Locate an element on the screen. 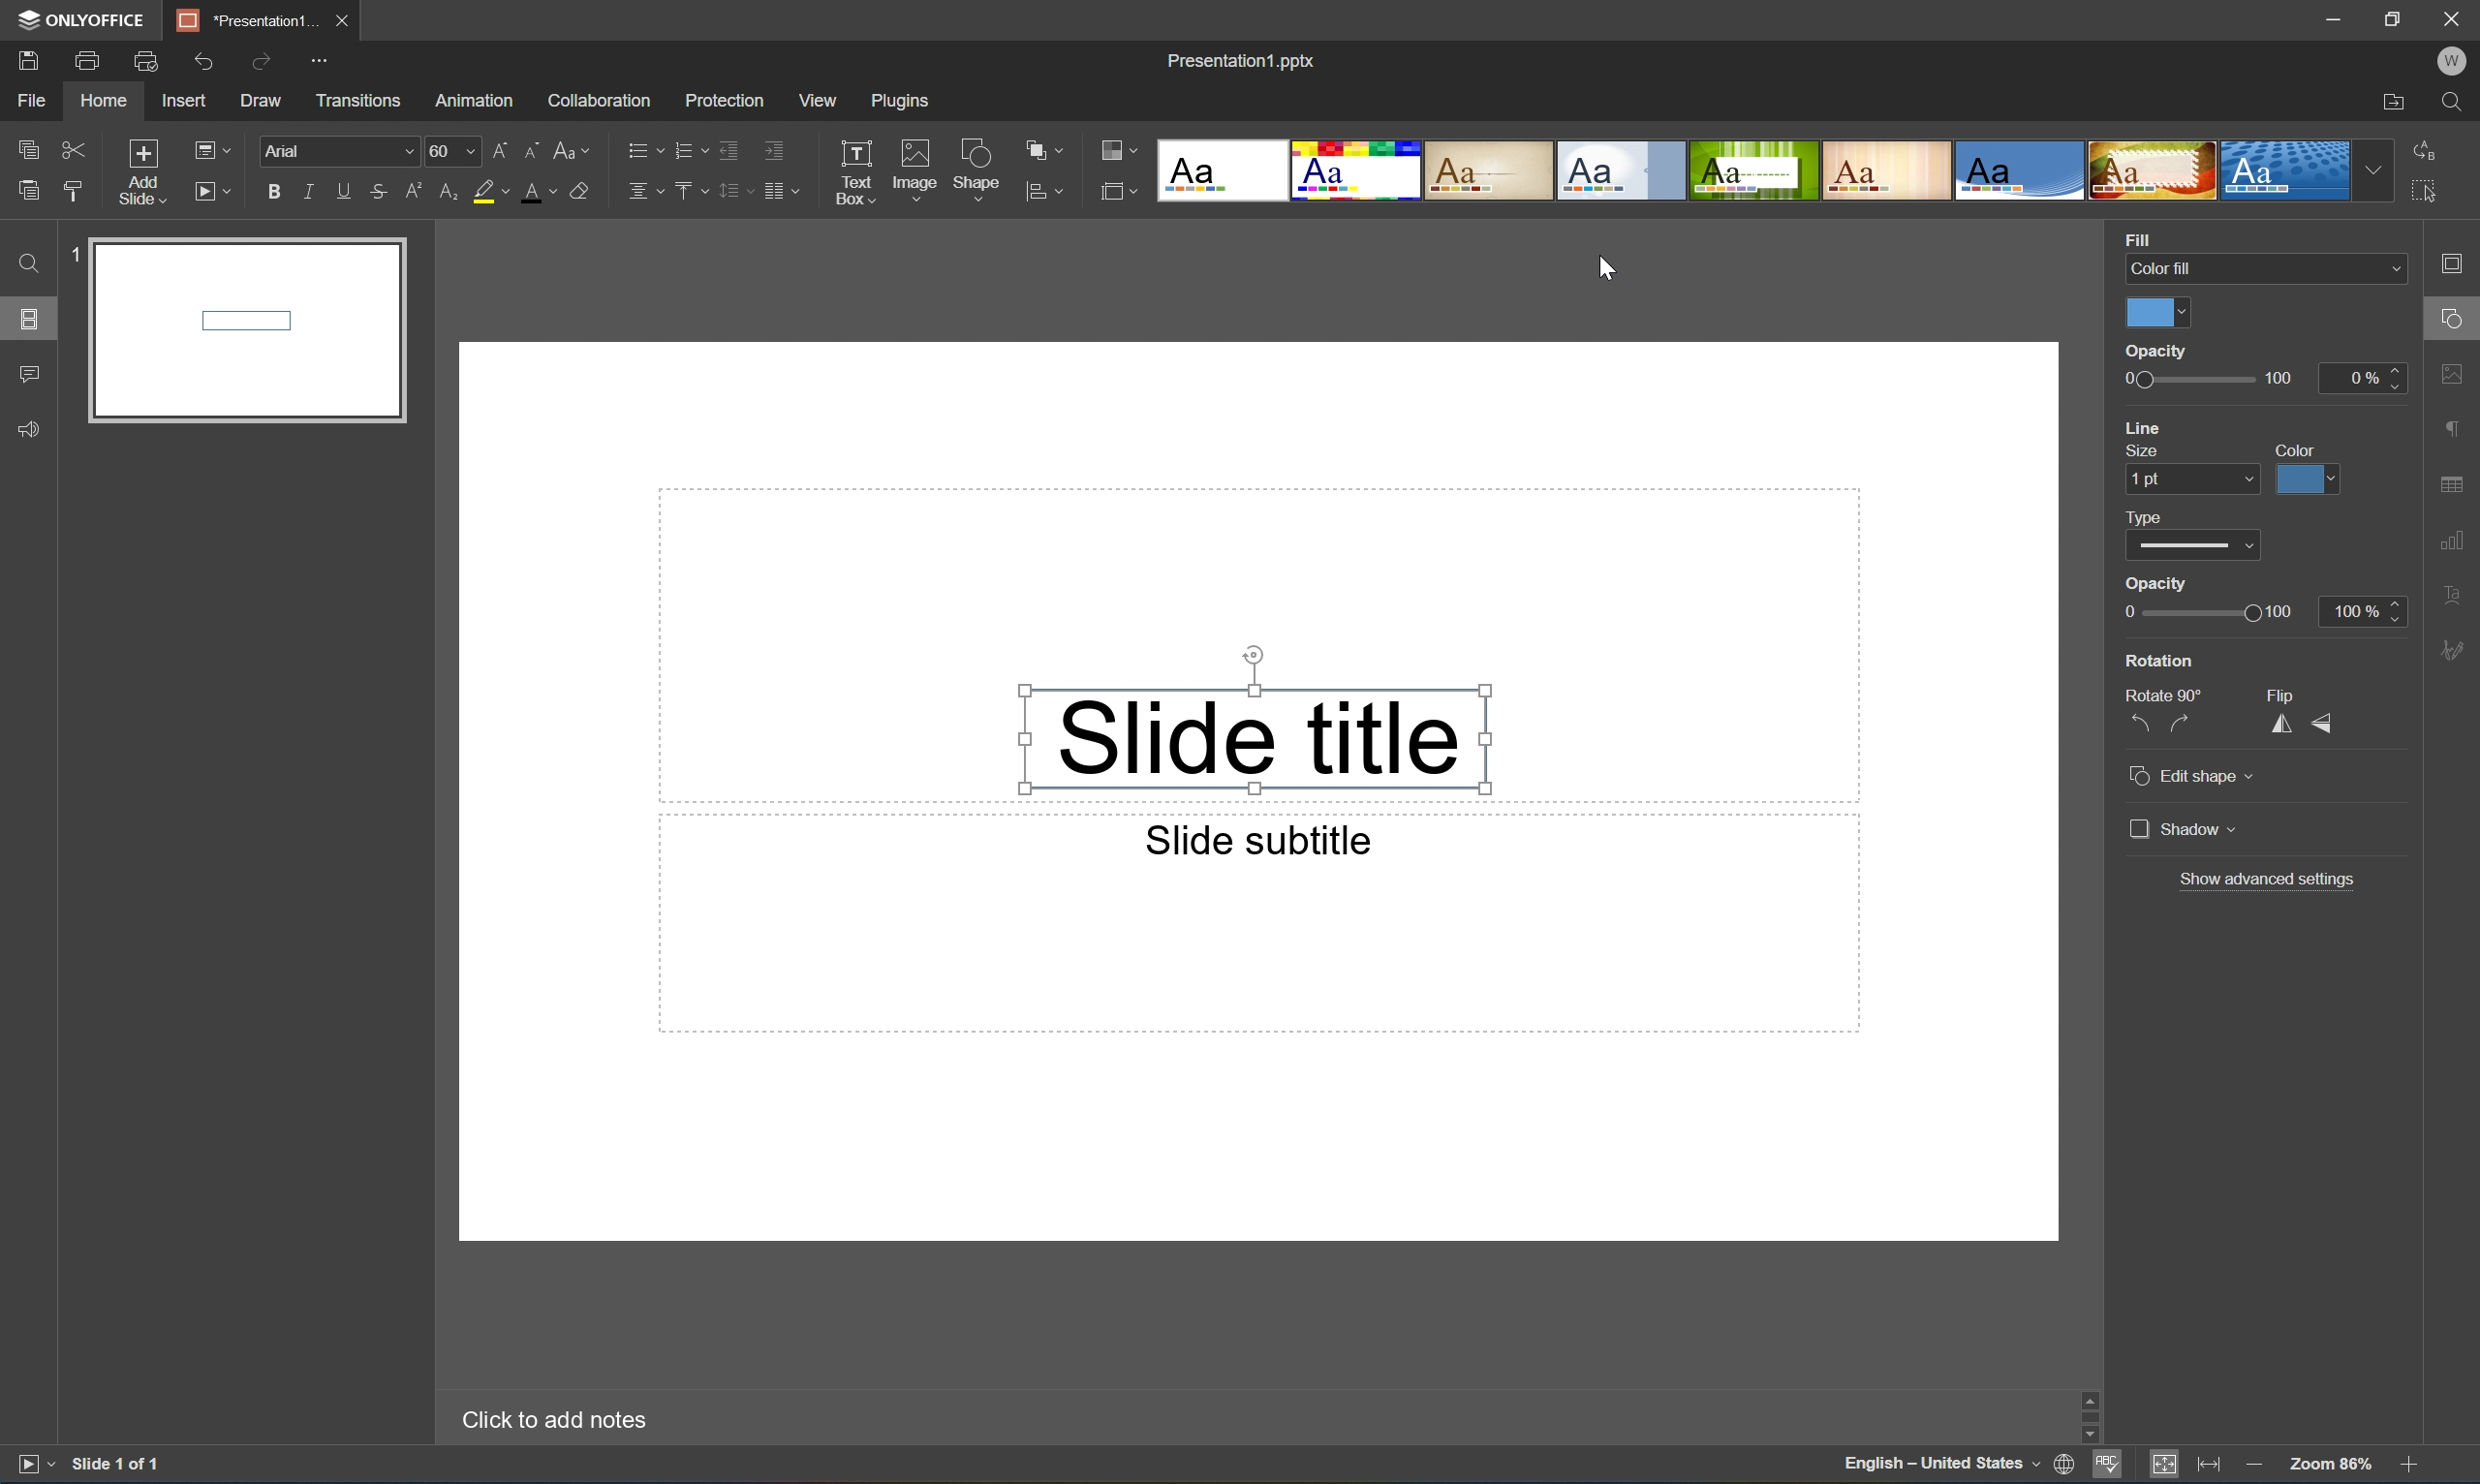  Flip vertically is located at coordinates (2327, 722).